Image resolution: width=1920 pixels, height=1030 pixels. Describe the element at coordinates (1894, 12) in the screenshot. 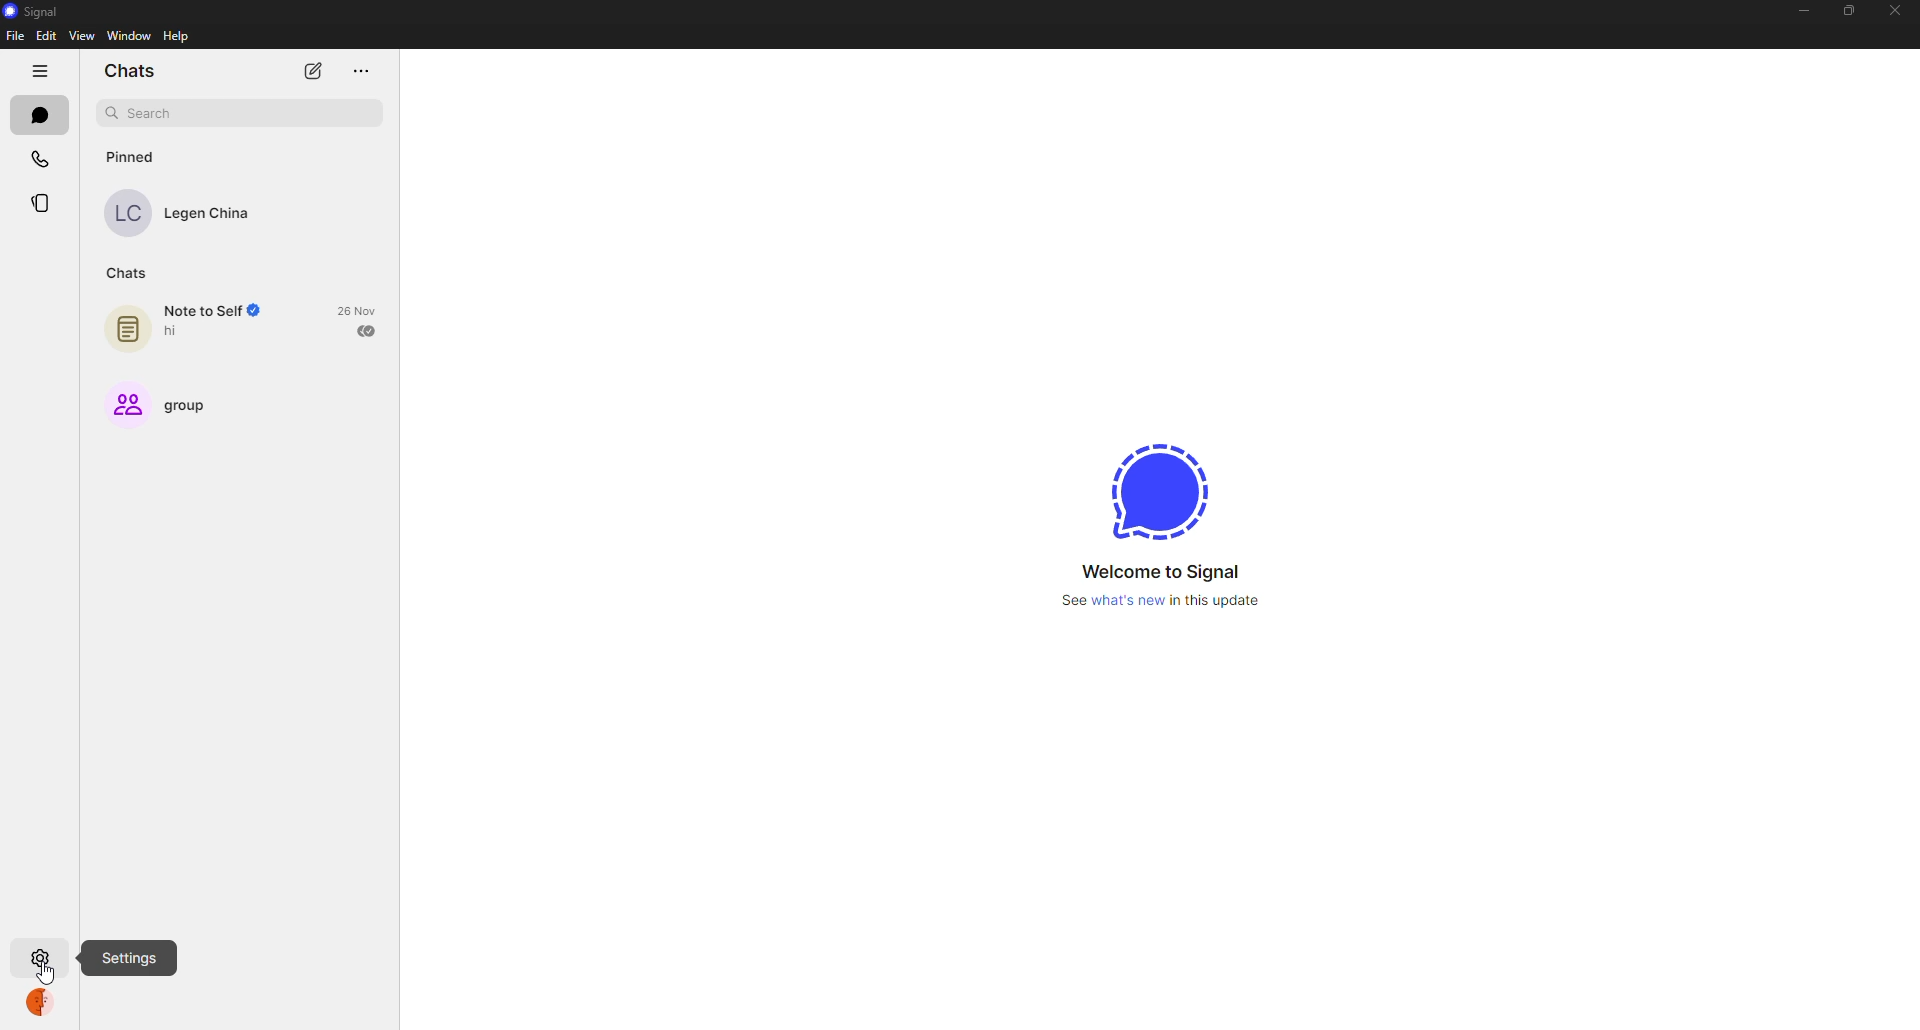

I see `close` at that location.